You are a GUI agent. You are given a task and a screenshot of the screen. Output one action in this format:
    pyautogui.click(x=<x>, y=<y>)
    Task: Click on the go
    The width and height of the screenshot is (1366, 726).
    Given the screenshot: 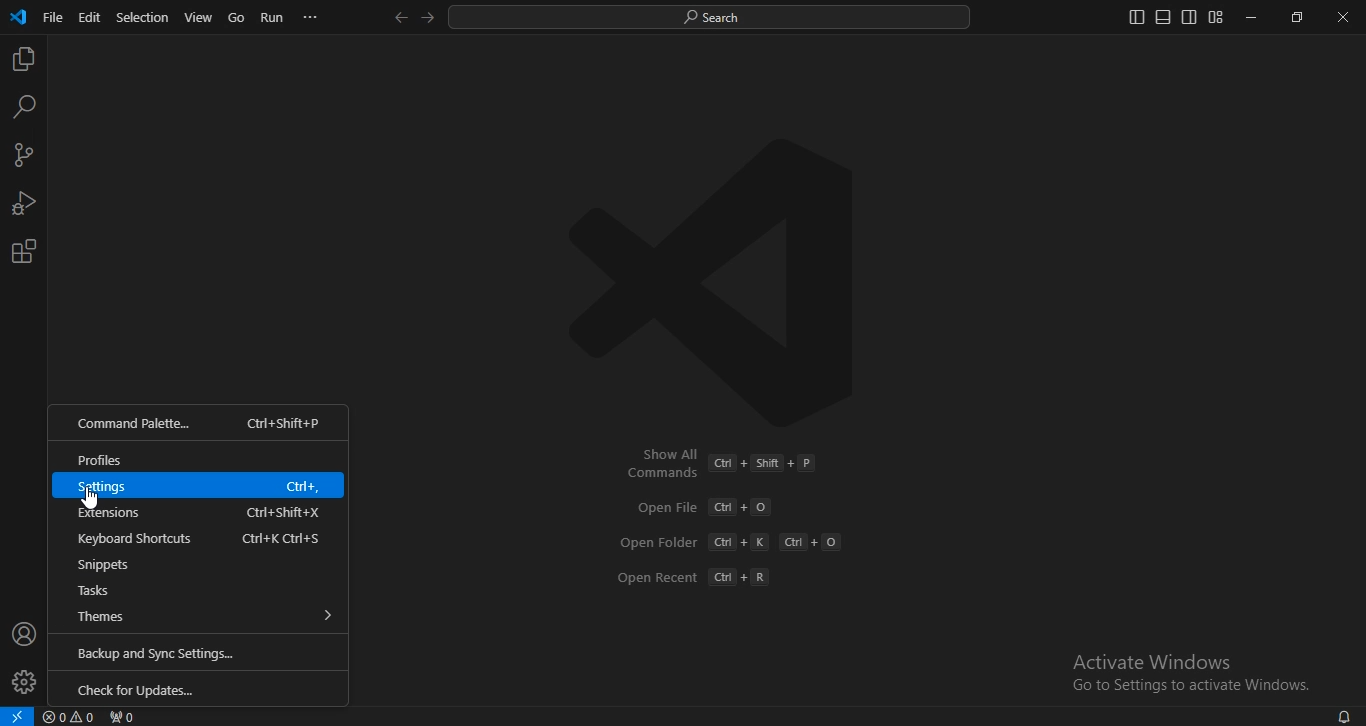 What is the action you would take?
    pyautogui.click(x=237, y=19)
    